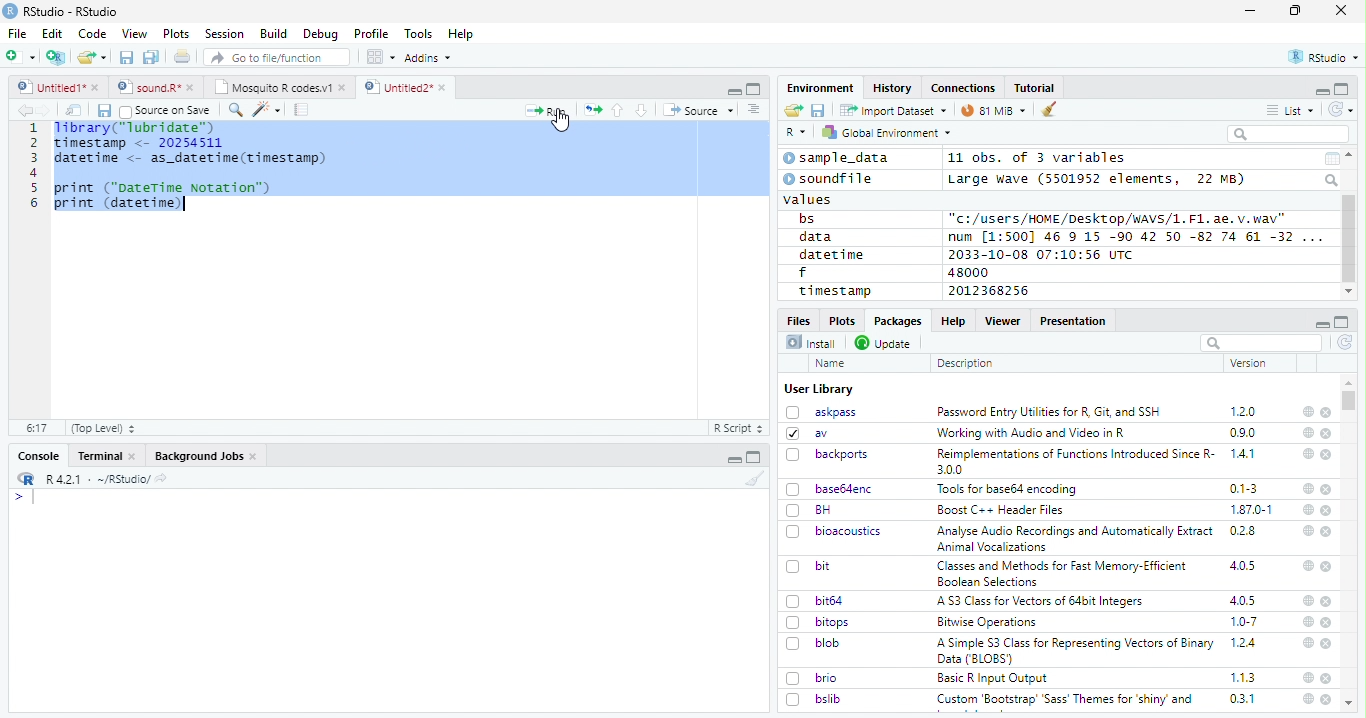 The width and height of the screenshot is (1366, 718). I want to click on help, so click(1307, 411).